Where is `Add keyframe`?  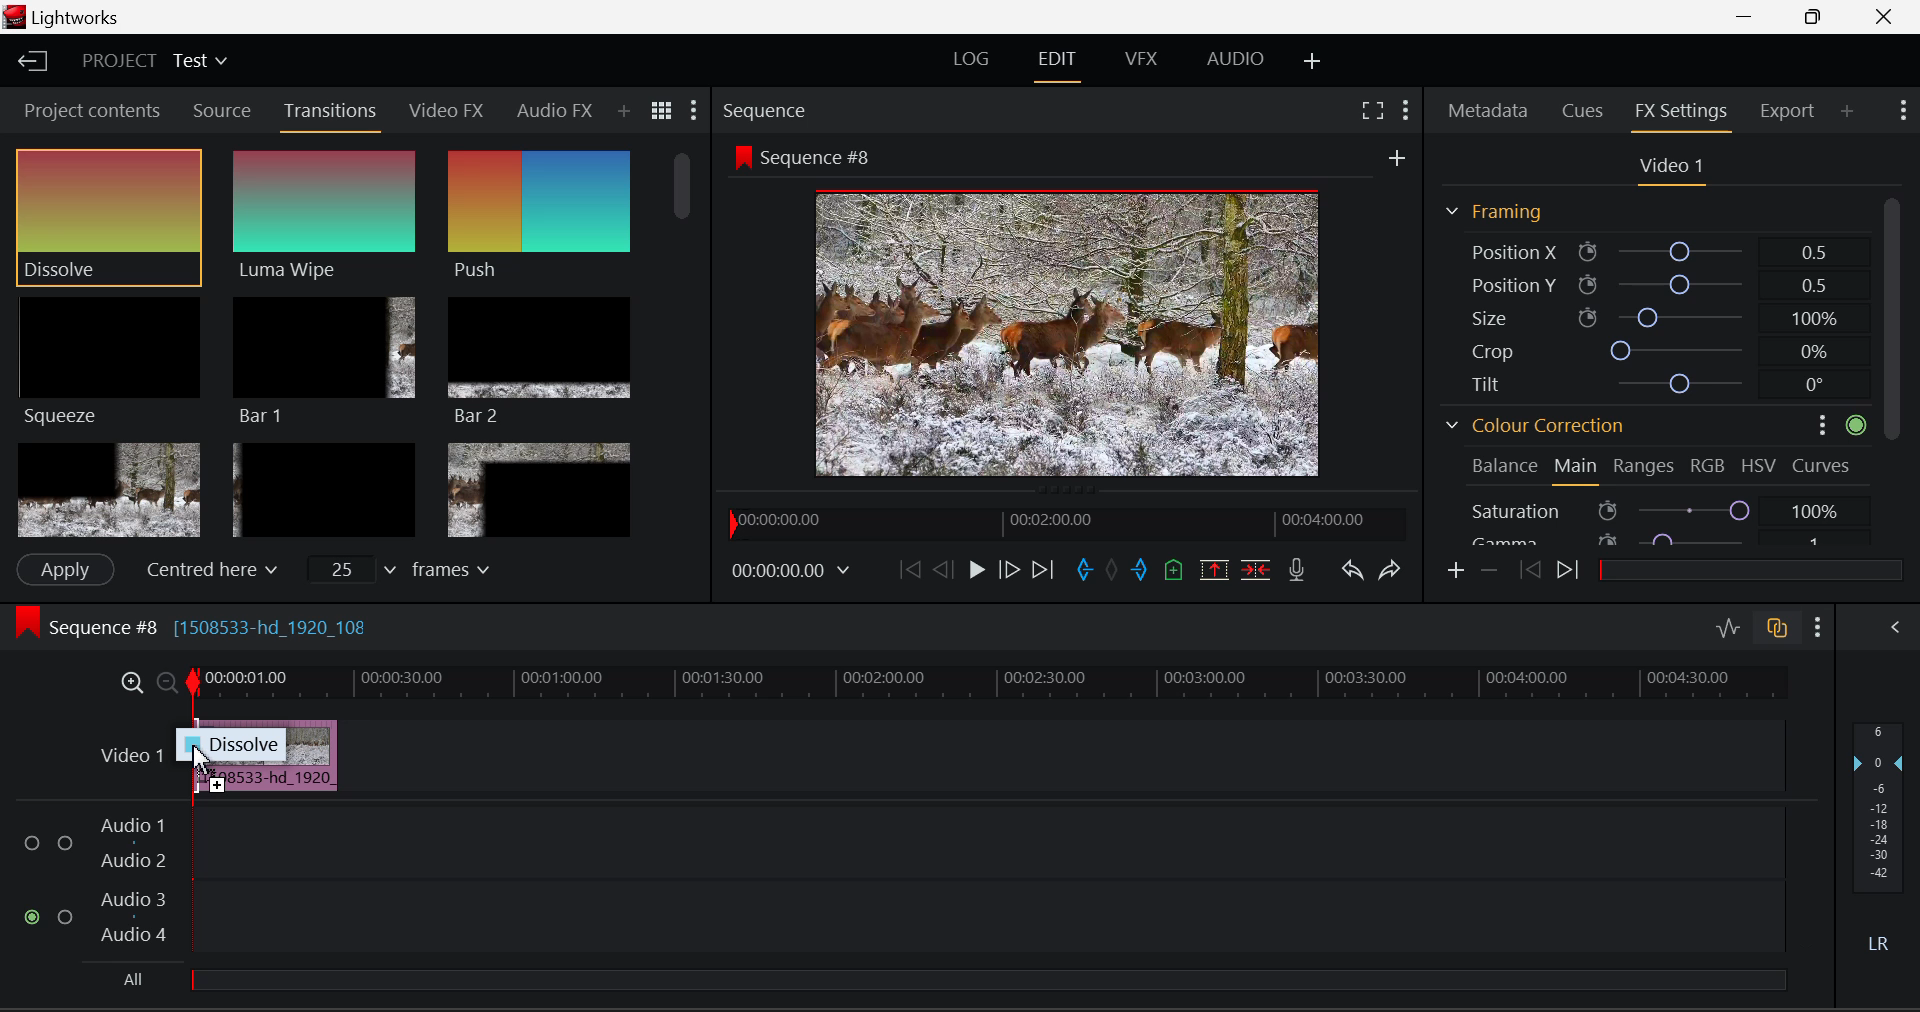 Add keyframe is located at coordinates (1457, 571).